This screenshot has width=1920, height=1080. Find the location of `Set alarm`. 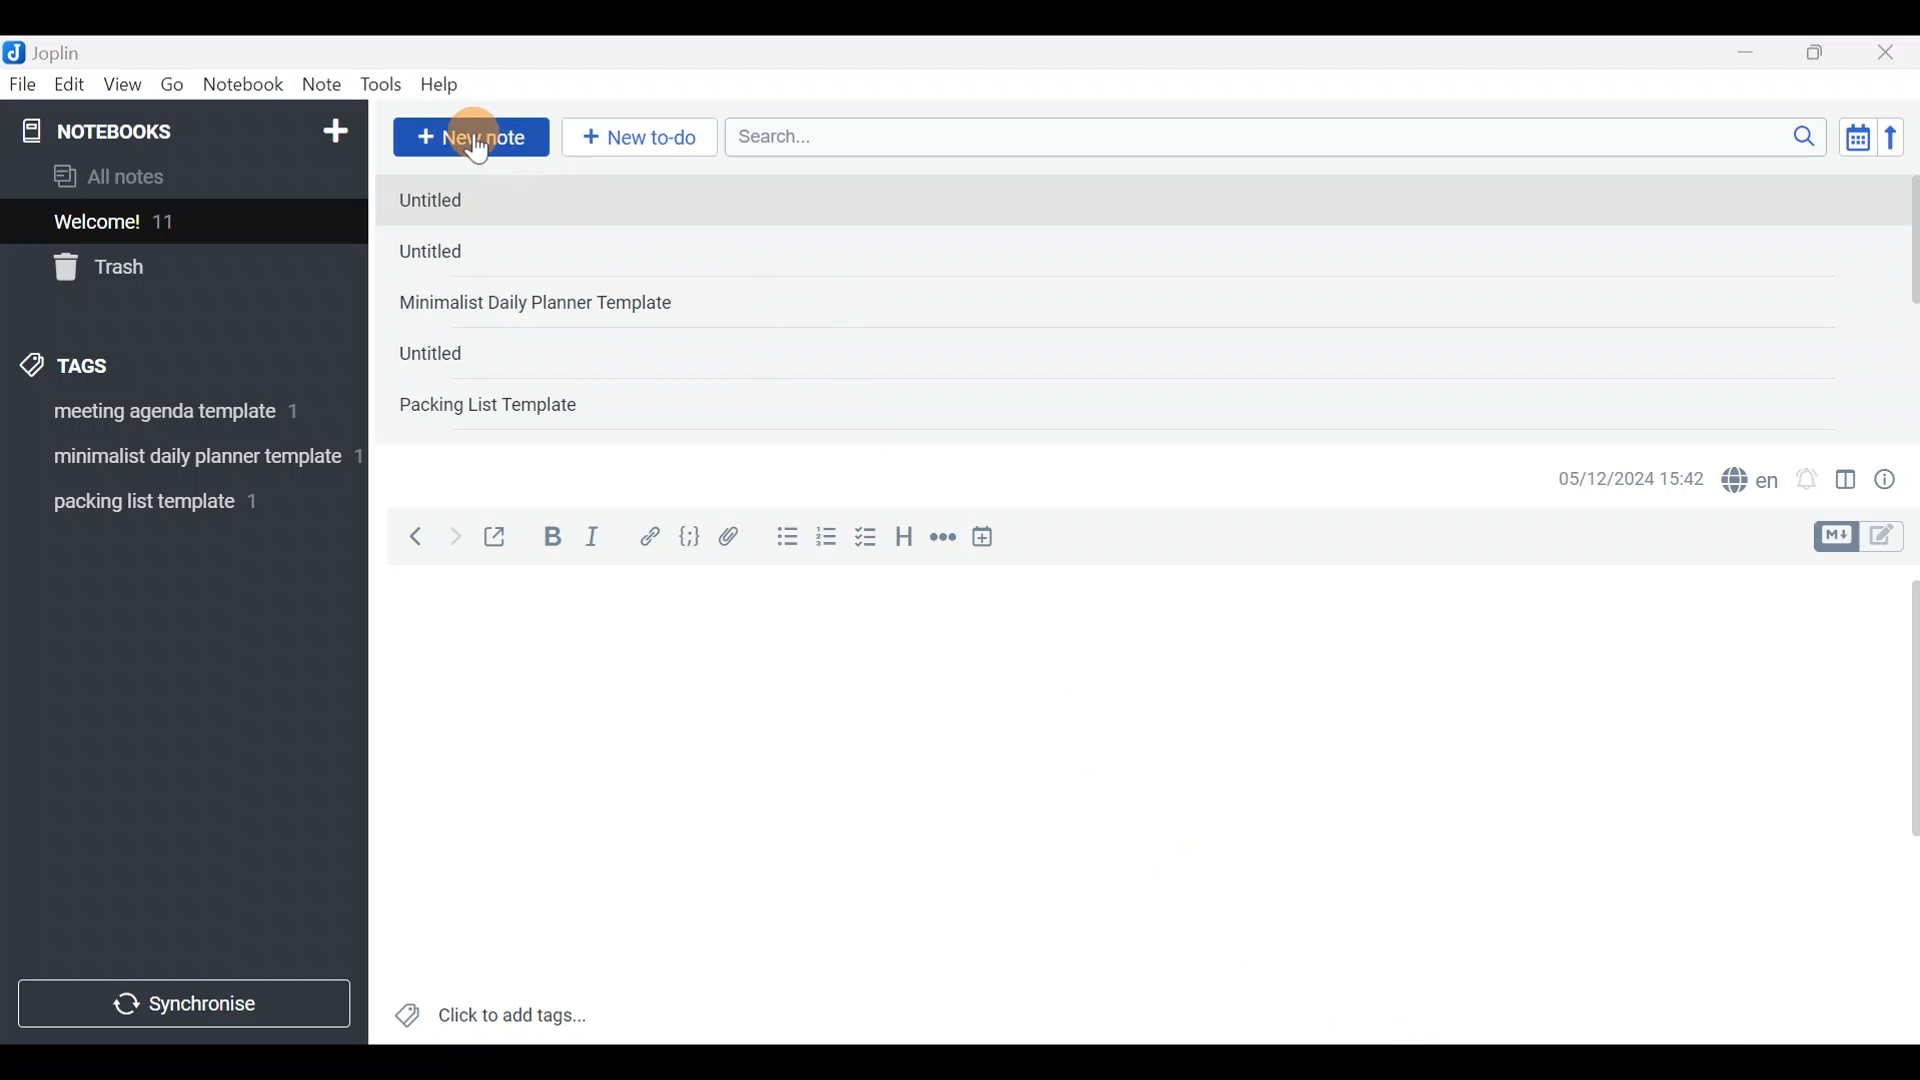

Set alarm is located at coordinates (1808, 481).